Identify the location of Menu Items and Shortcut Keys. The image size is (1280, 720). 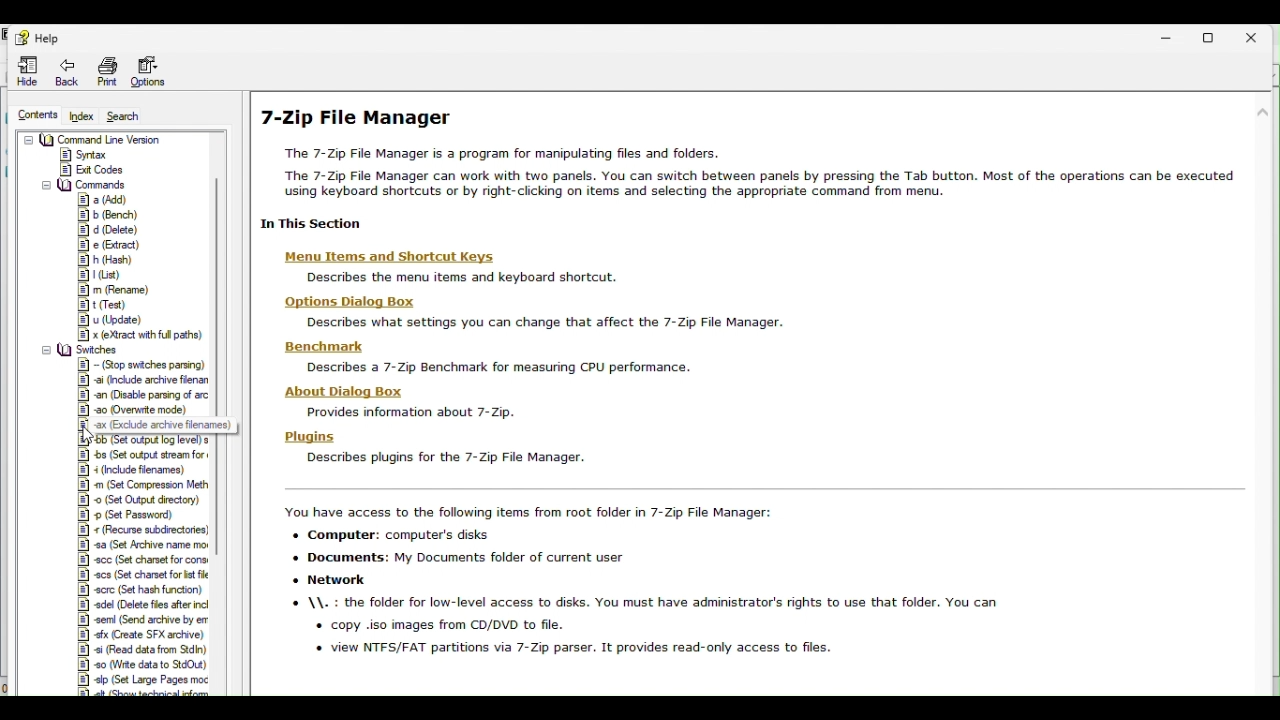
(392, 257).